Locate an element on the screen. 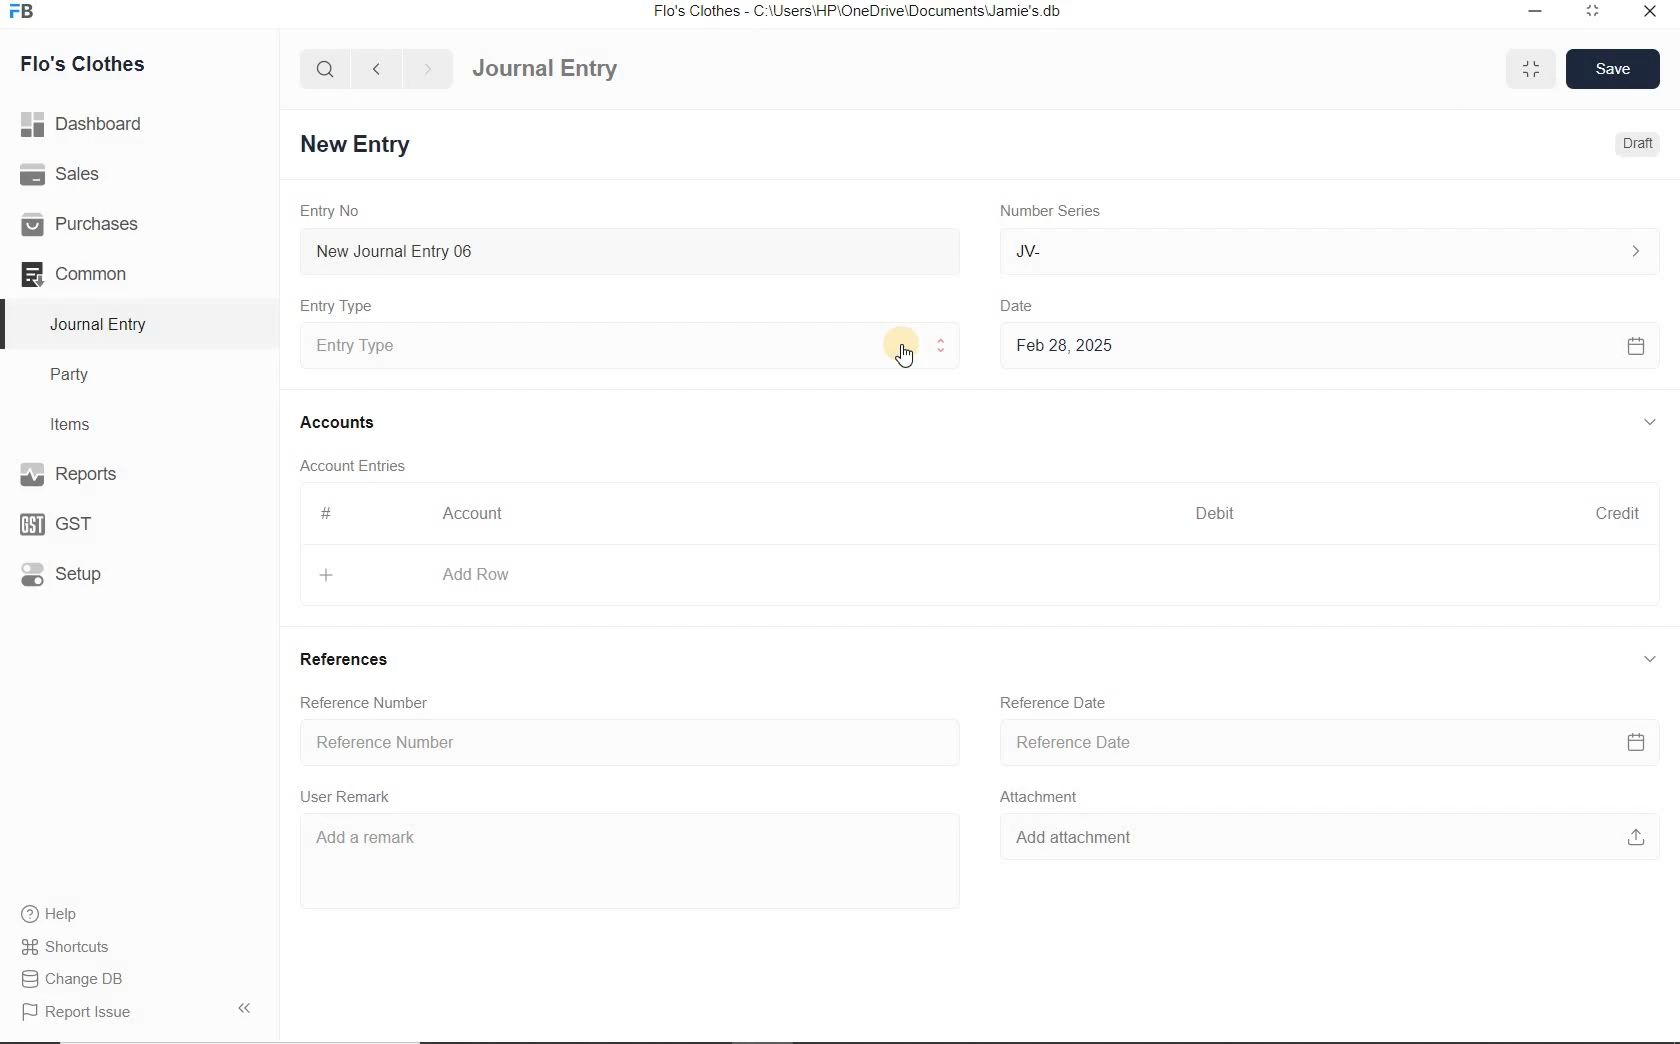  Reference Date is located at coordinates (1330, 740).